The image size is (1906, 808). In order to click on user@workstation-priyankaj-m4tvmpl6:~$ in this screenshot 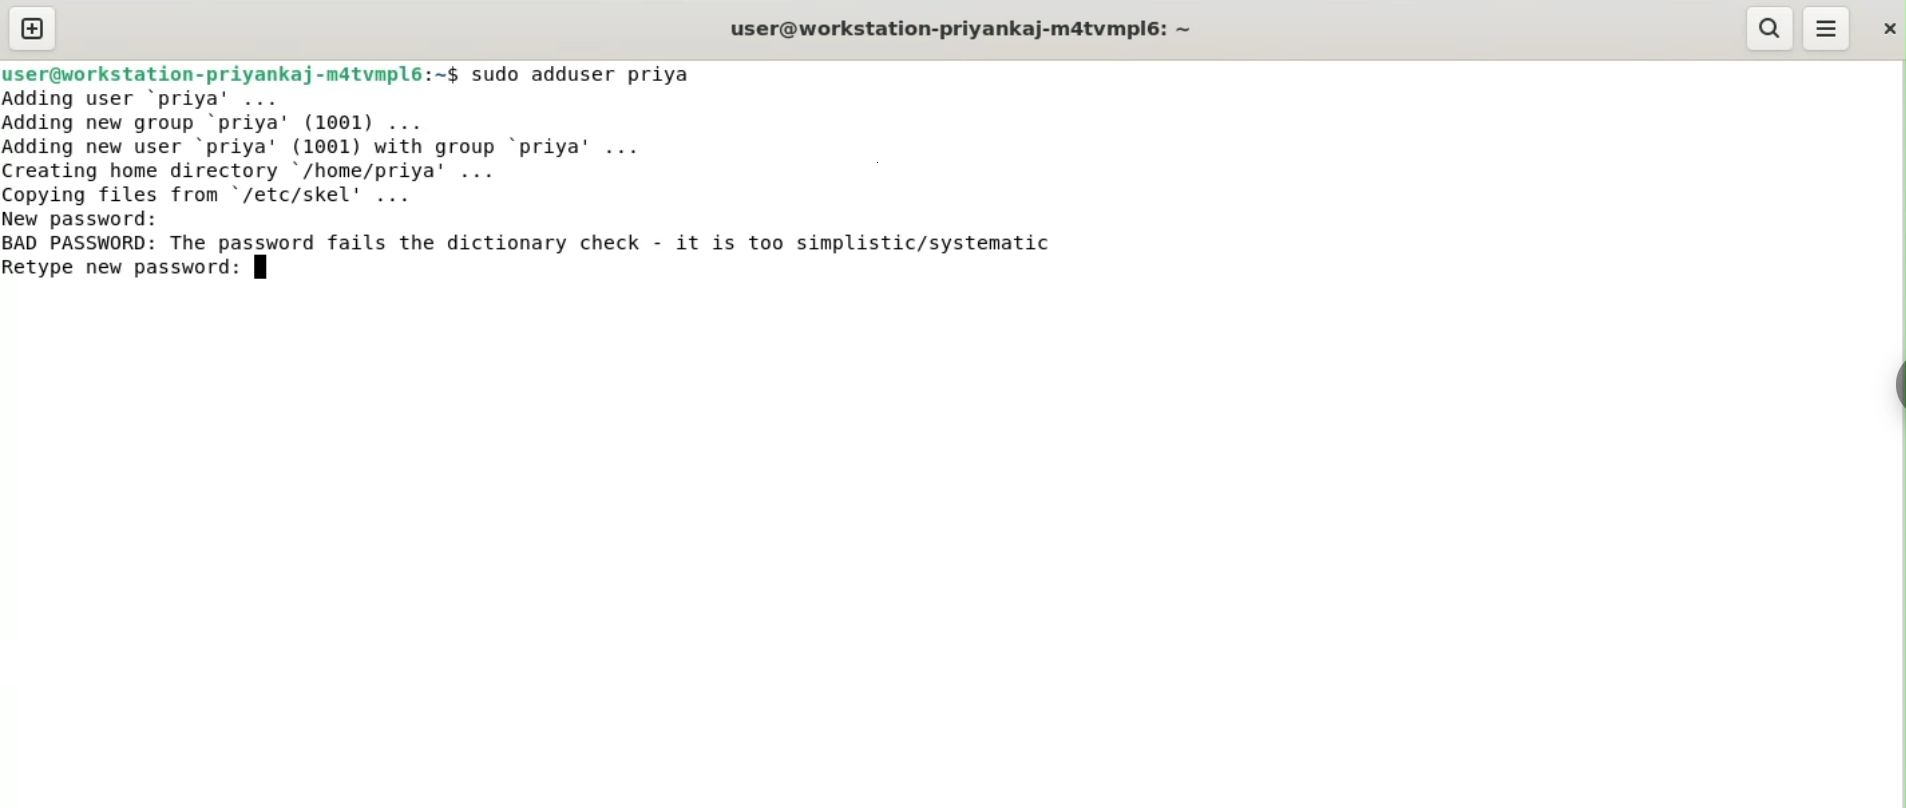, I will do `click(230, 71)`.